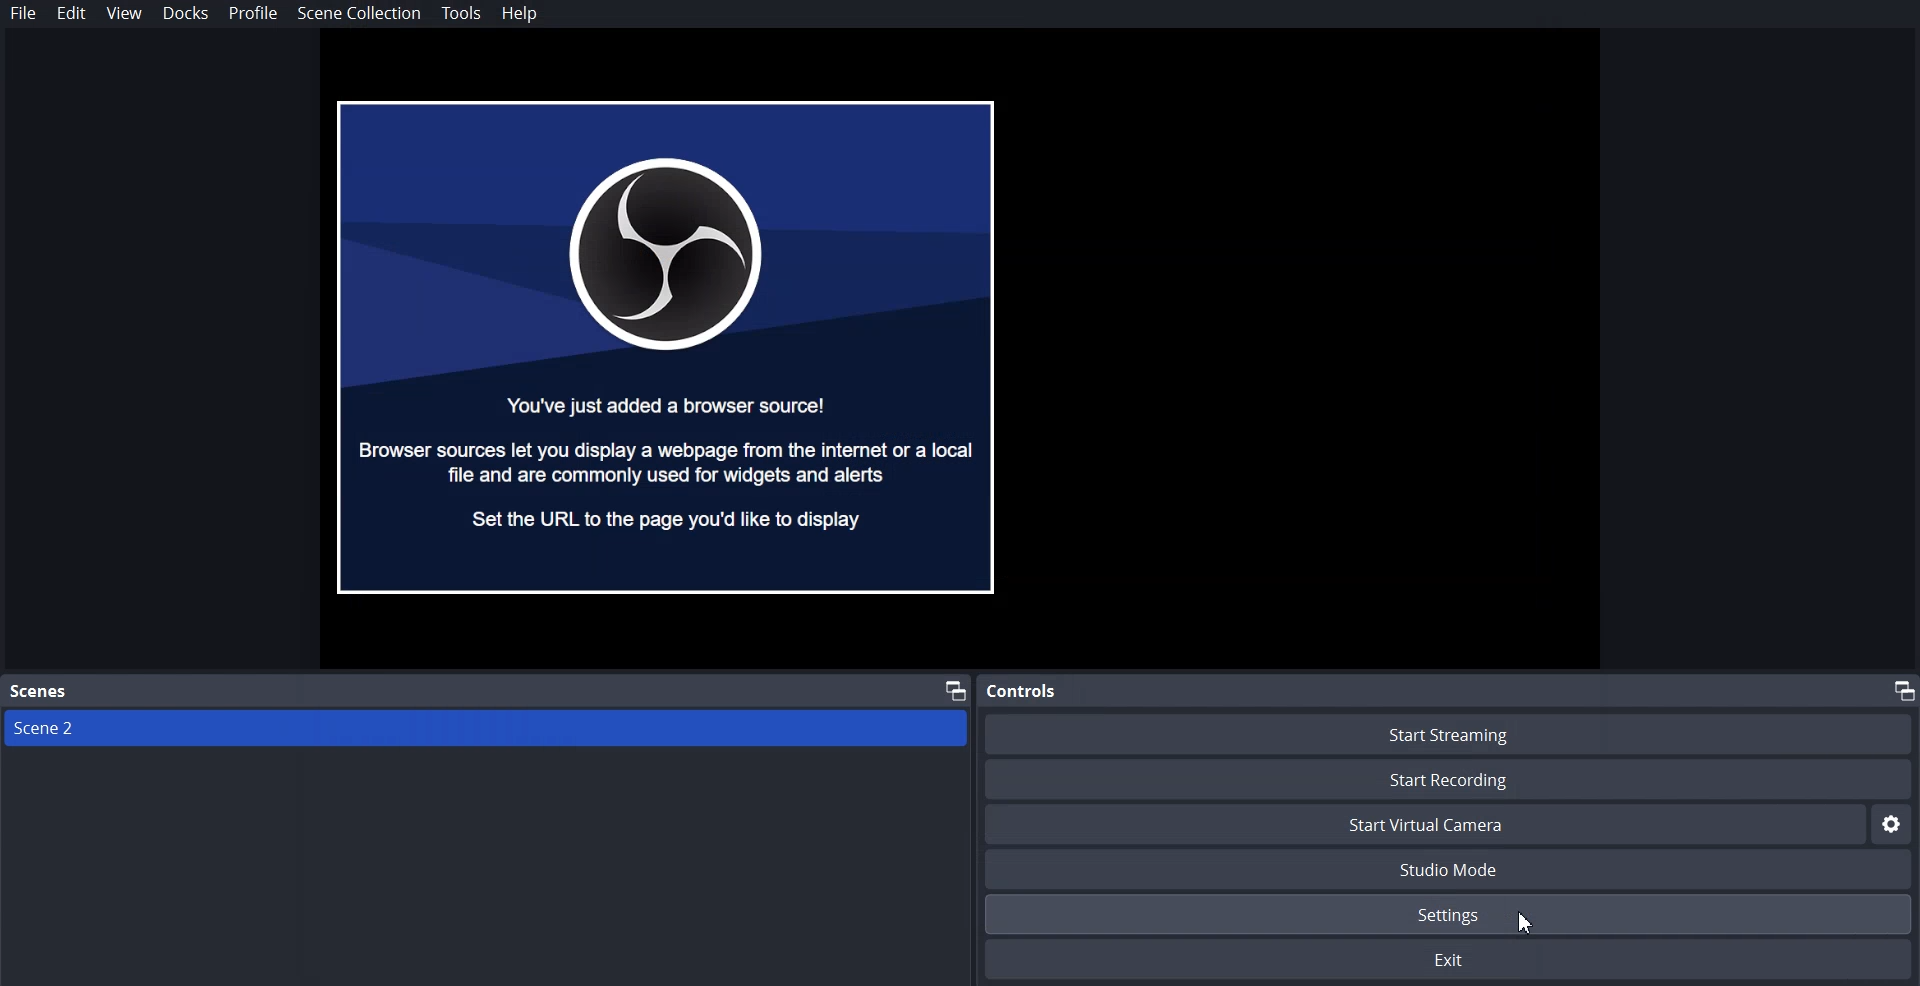 This screenshot has height=986, width=1920. Describe the element at coordinates (1449, 732) in the screenshot. I see `Start Streaming` at that location.